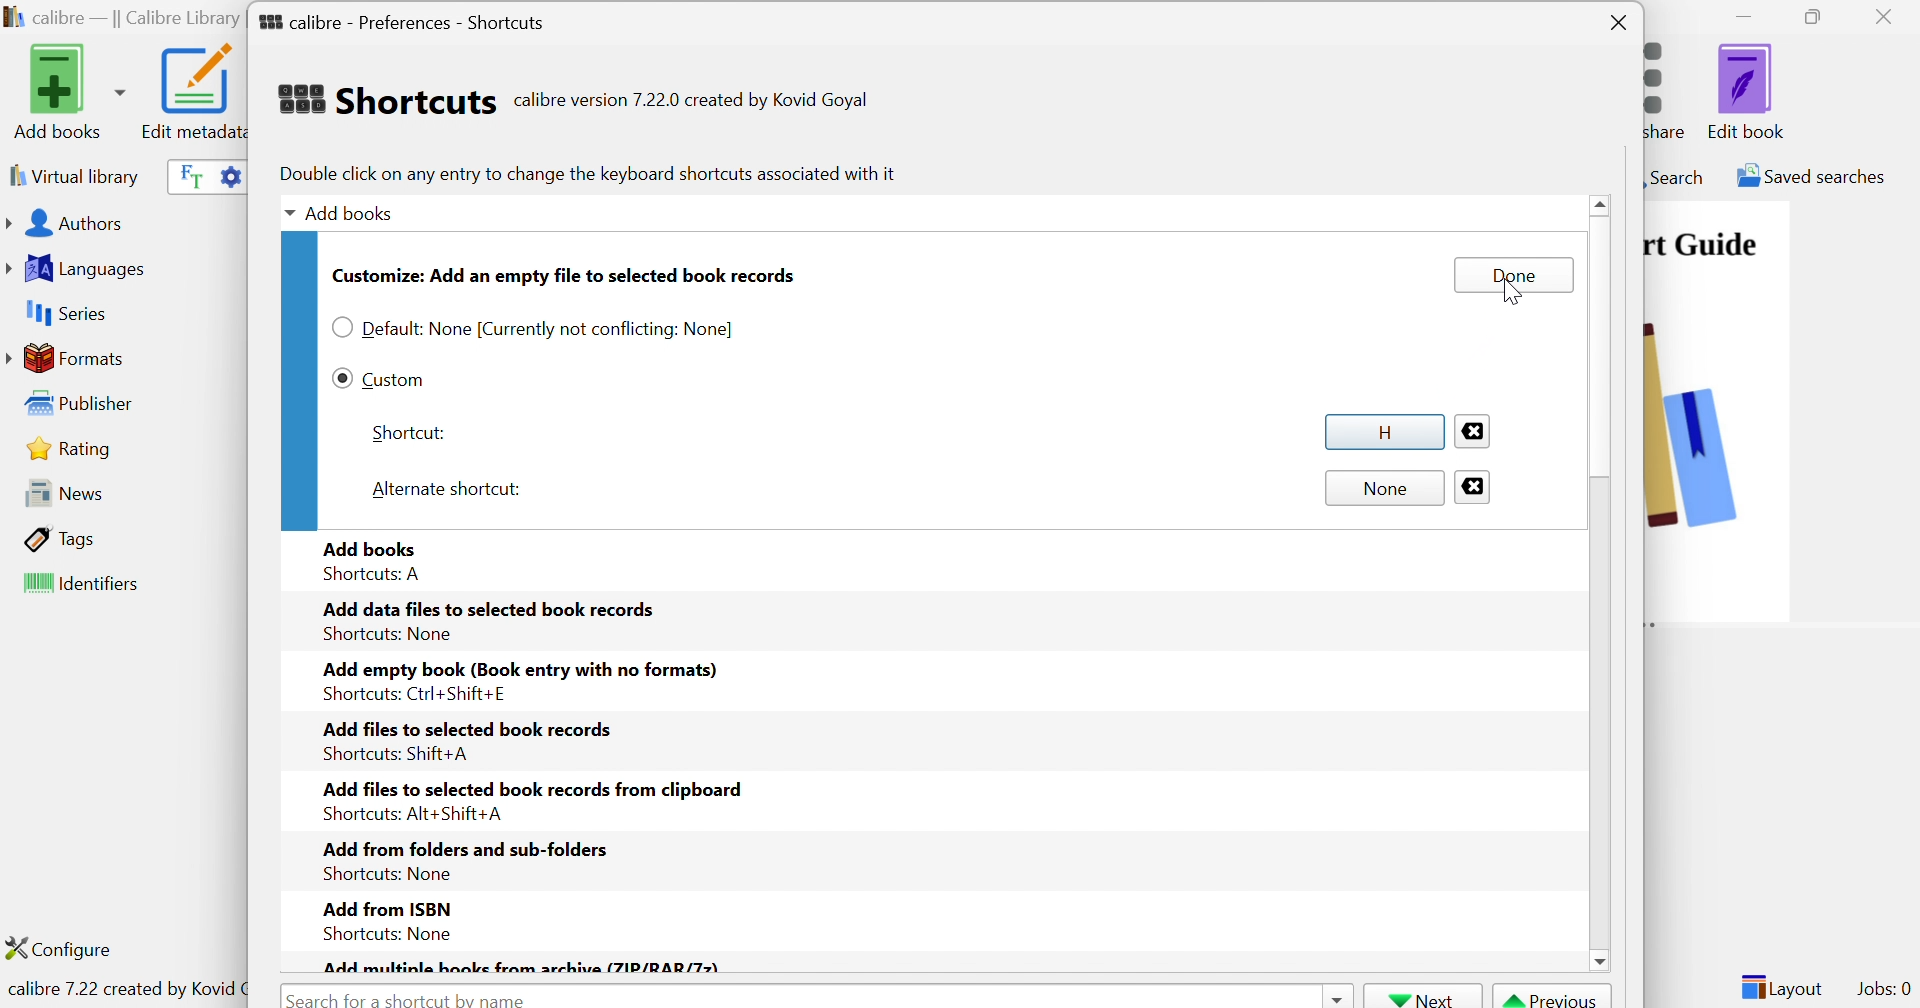  What do you see at coordinates (691, 101) in the screenshot?
I see `calibre version 7.22.0 created by Kovid Goyal` at bounding box center [691, 101].